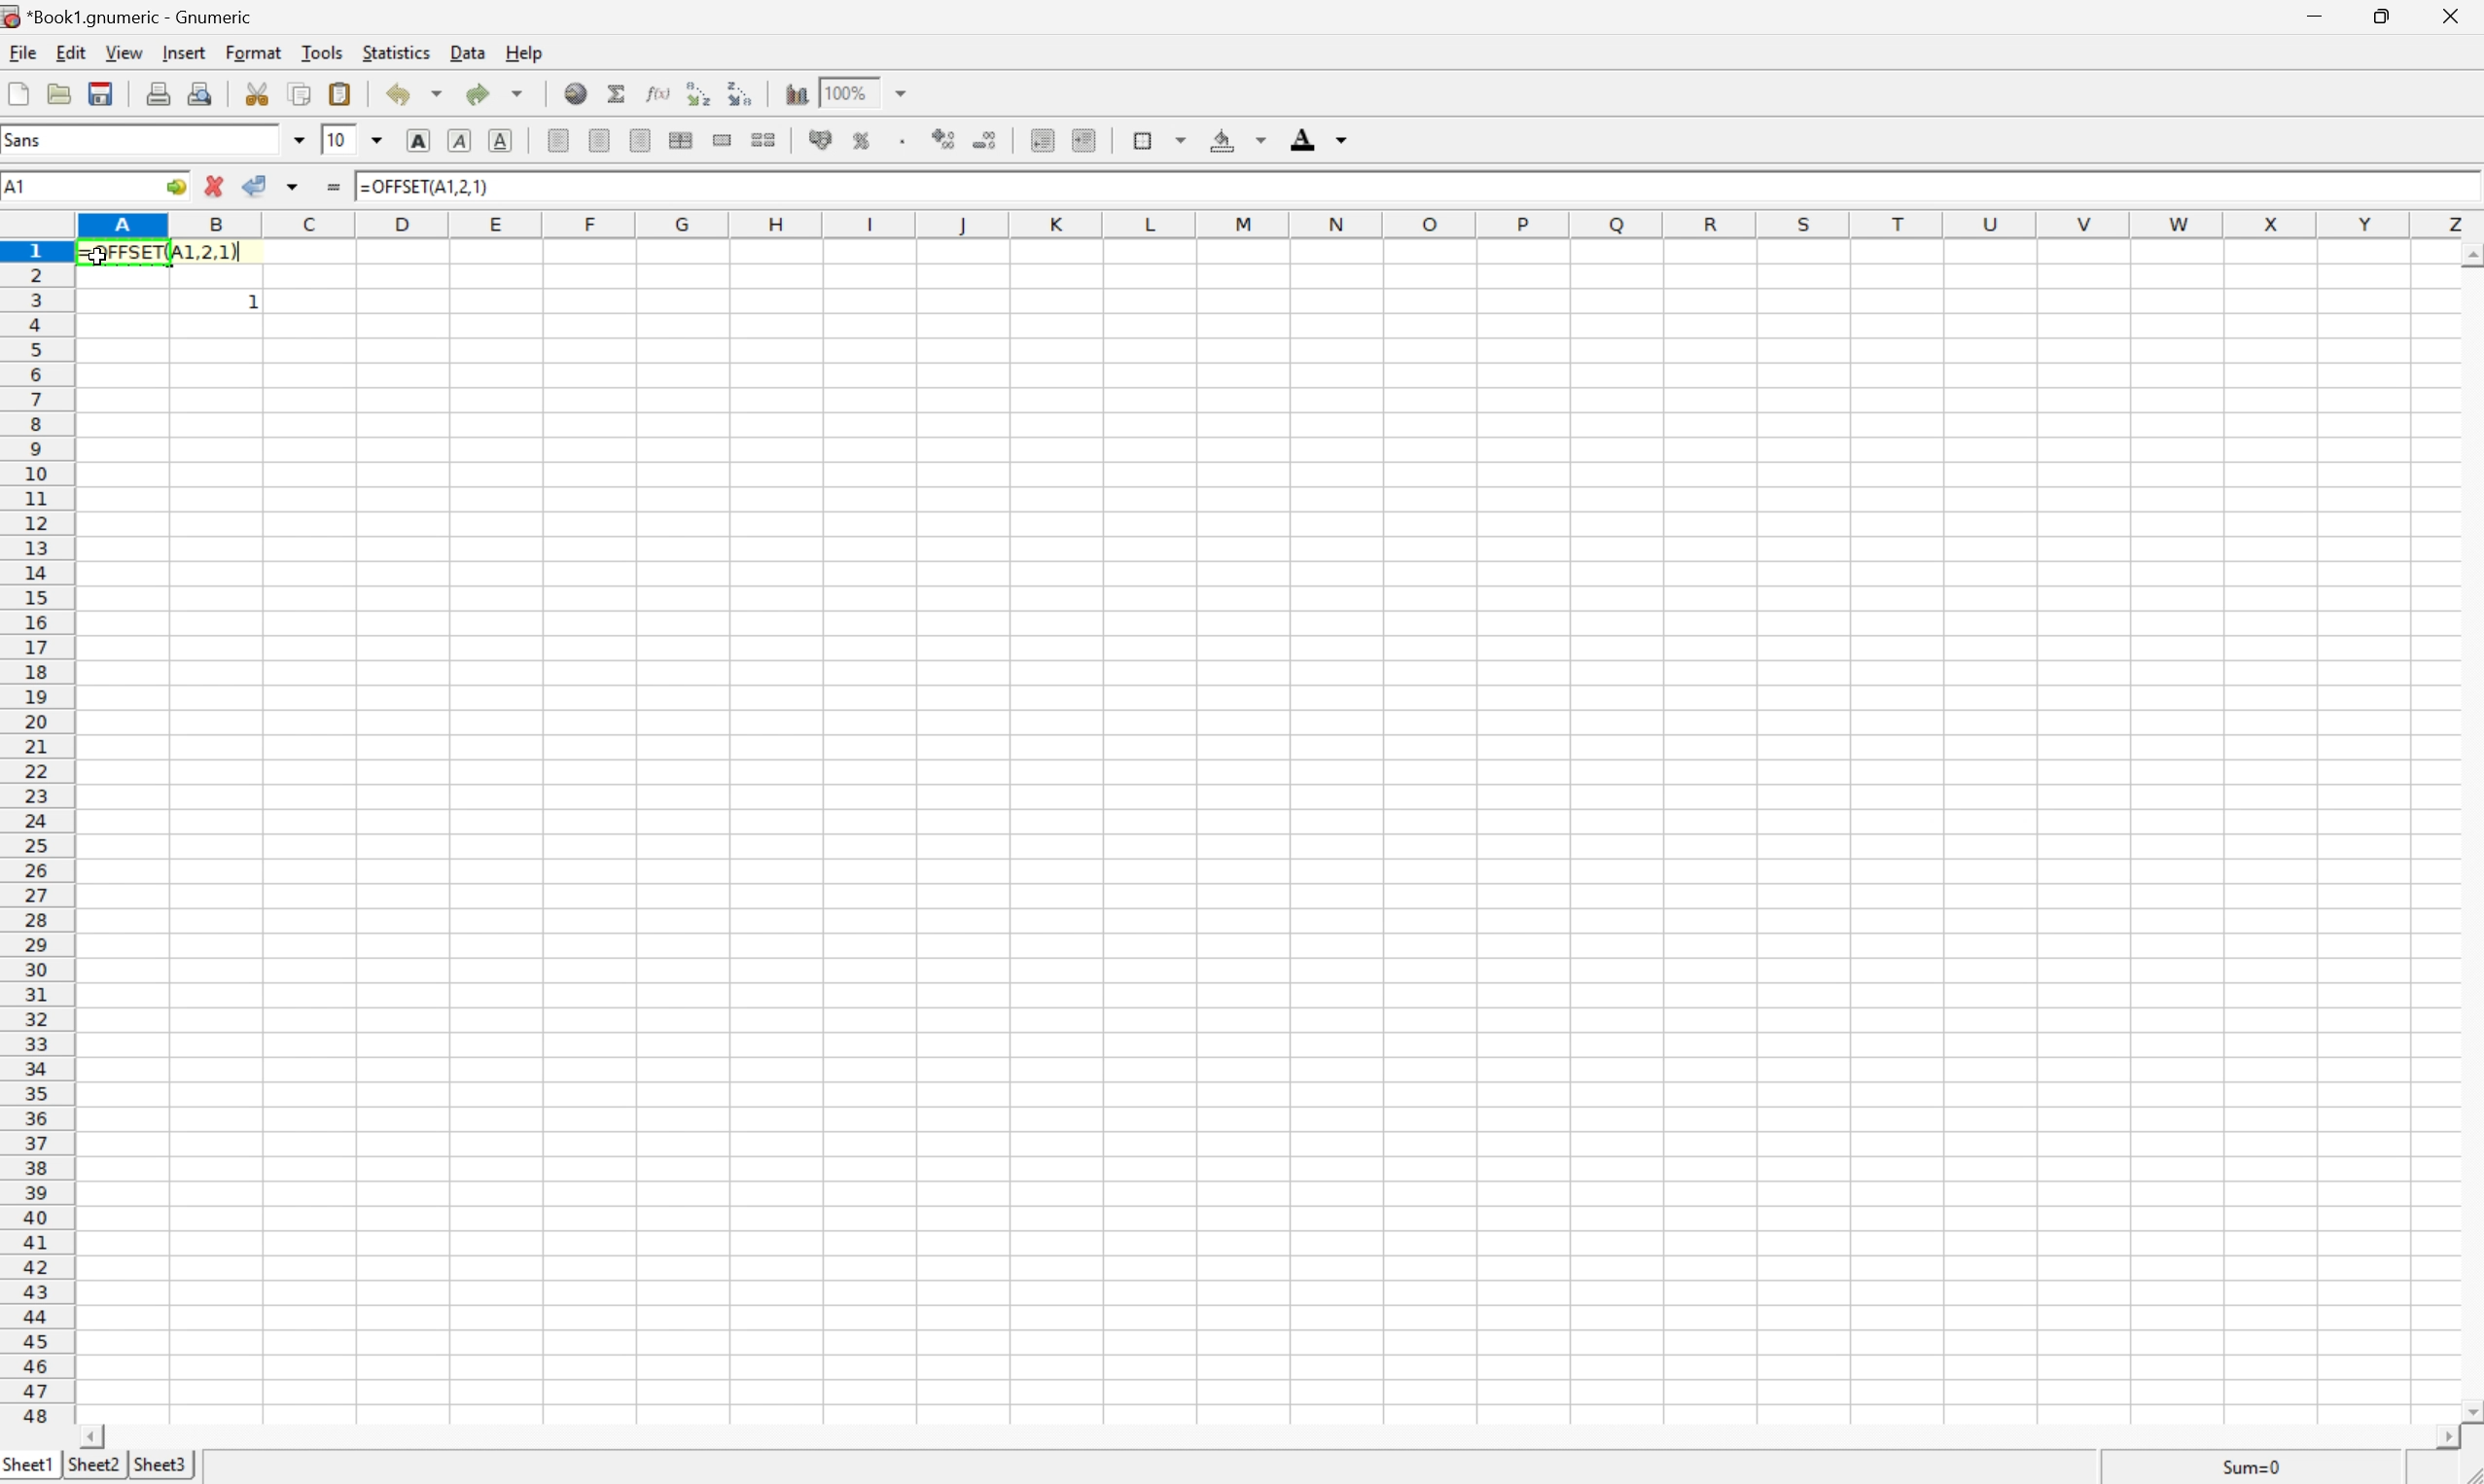 The height and width of the screenshot is (1484, 2484). I want to click on sheet2, so click(94, 1470).